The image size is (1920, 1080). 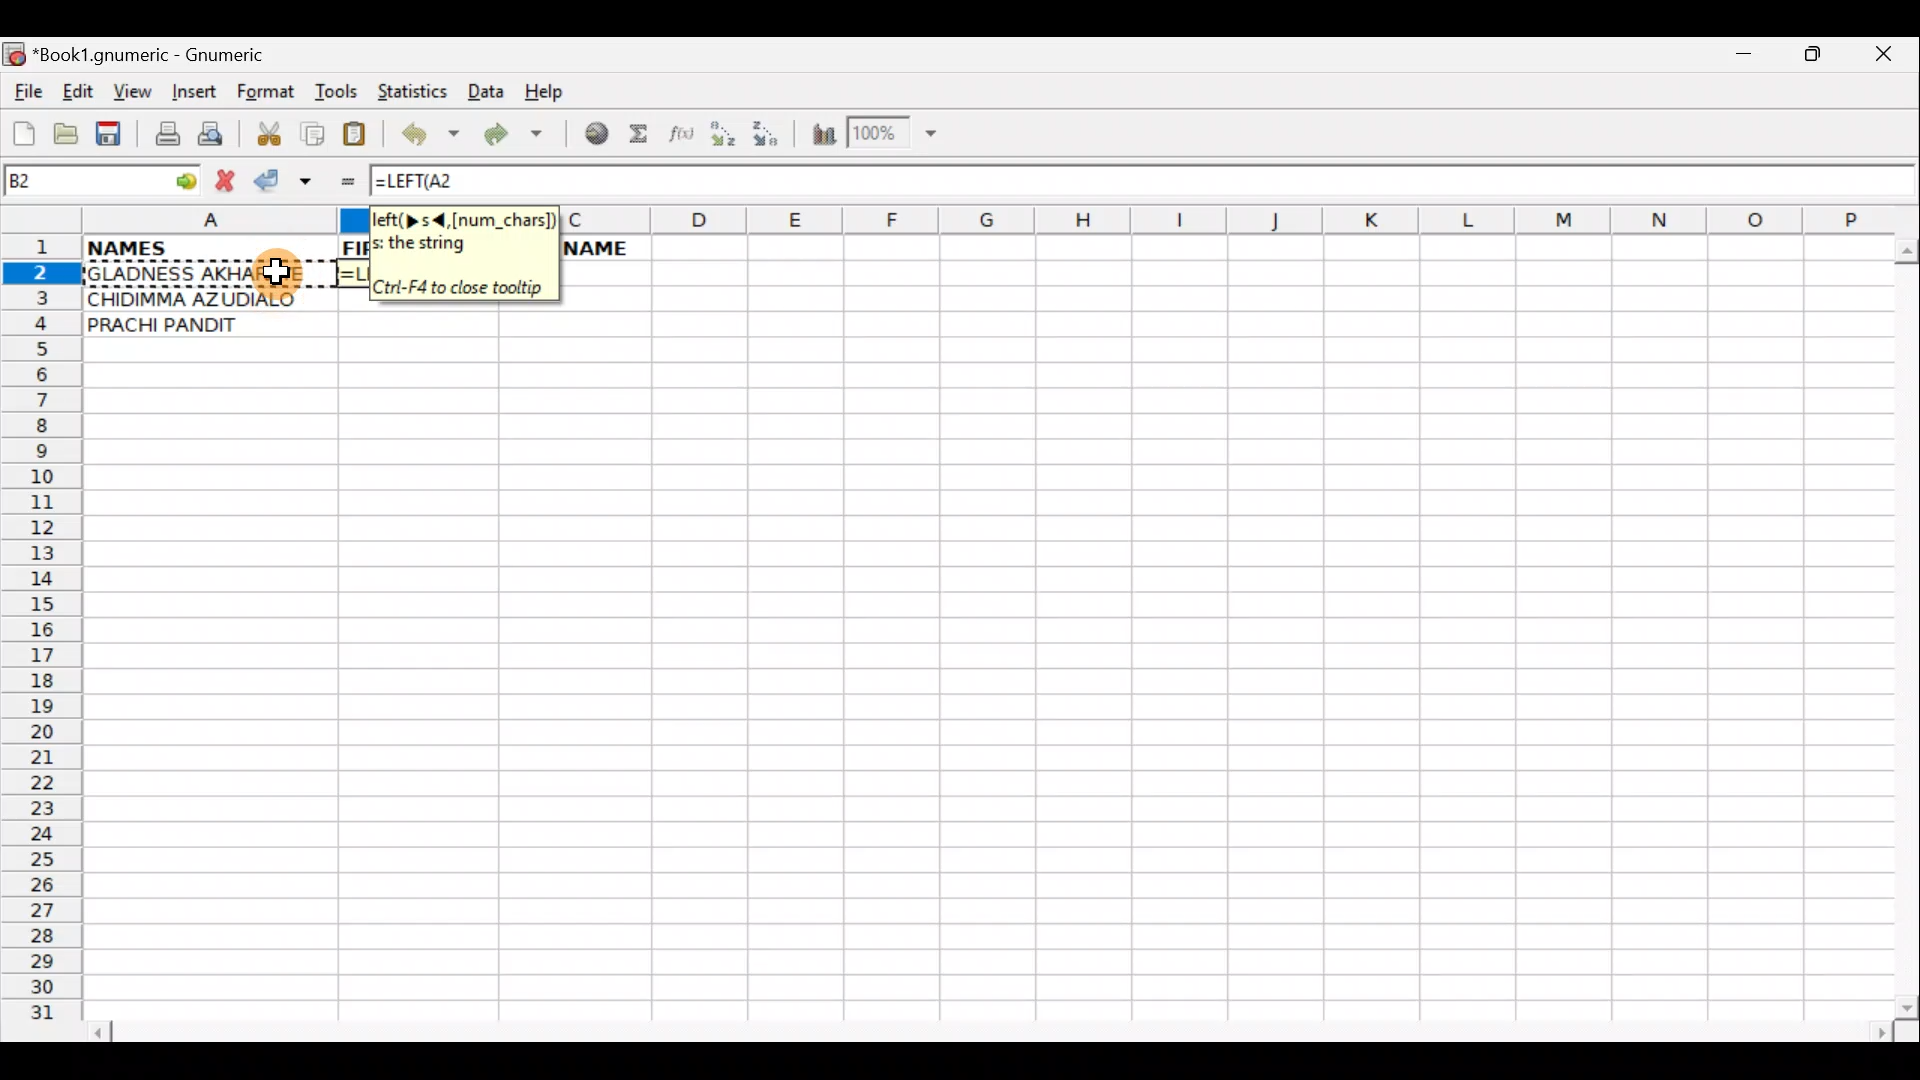 I want to click on Columns, so click(x=1224, y=218).